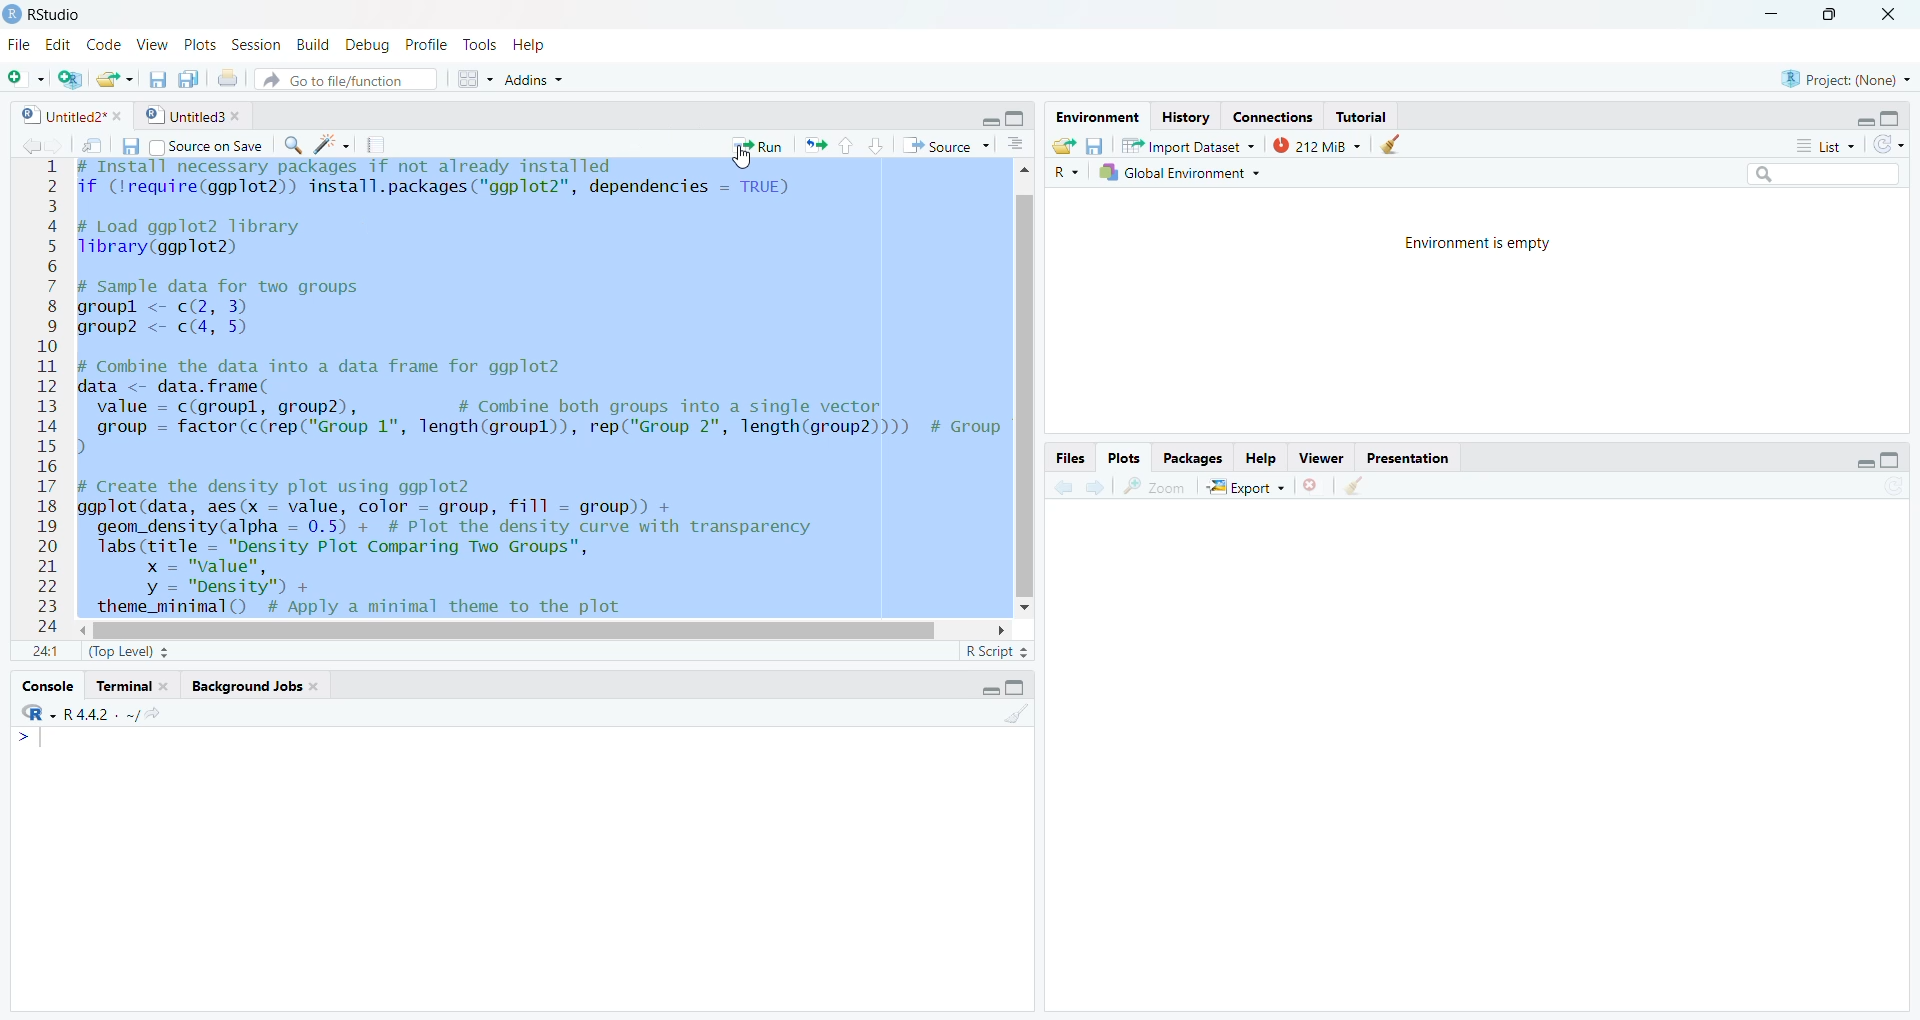 The width and height of the screenshot is (1920, 1020). I want to click on brightness, so click(334, 142).